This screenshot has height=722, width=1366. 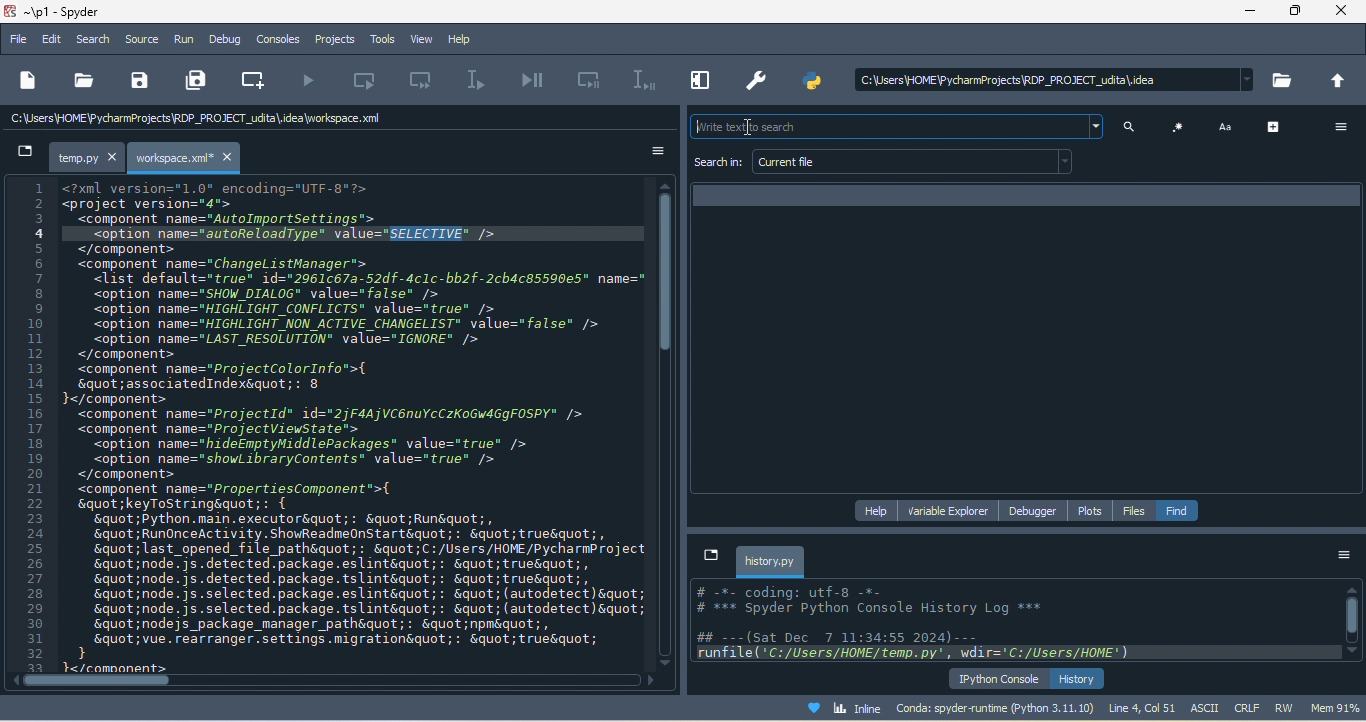 What do you see at coordinates (139, 81) in the screenshot?
I see `save` at bounding box center [139, 81].